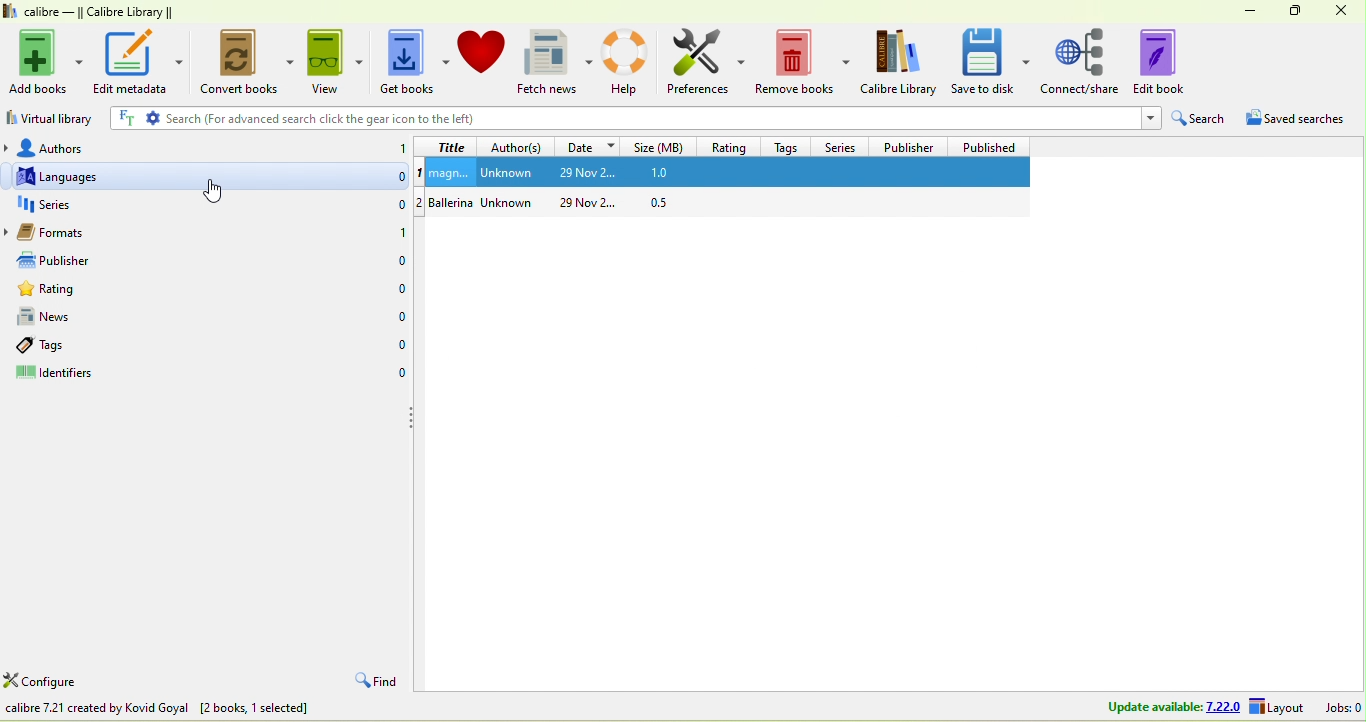 This screenshot has width=1366, height=722. Describe the element at coordinates (402, 321) in the screenshot. I see `0` at that location.